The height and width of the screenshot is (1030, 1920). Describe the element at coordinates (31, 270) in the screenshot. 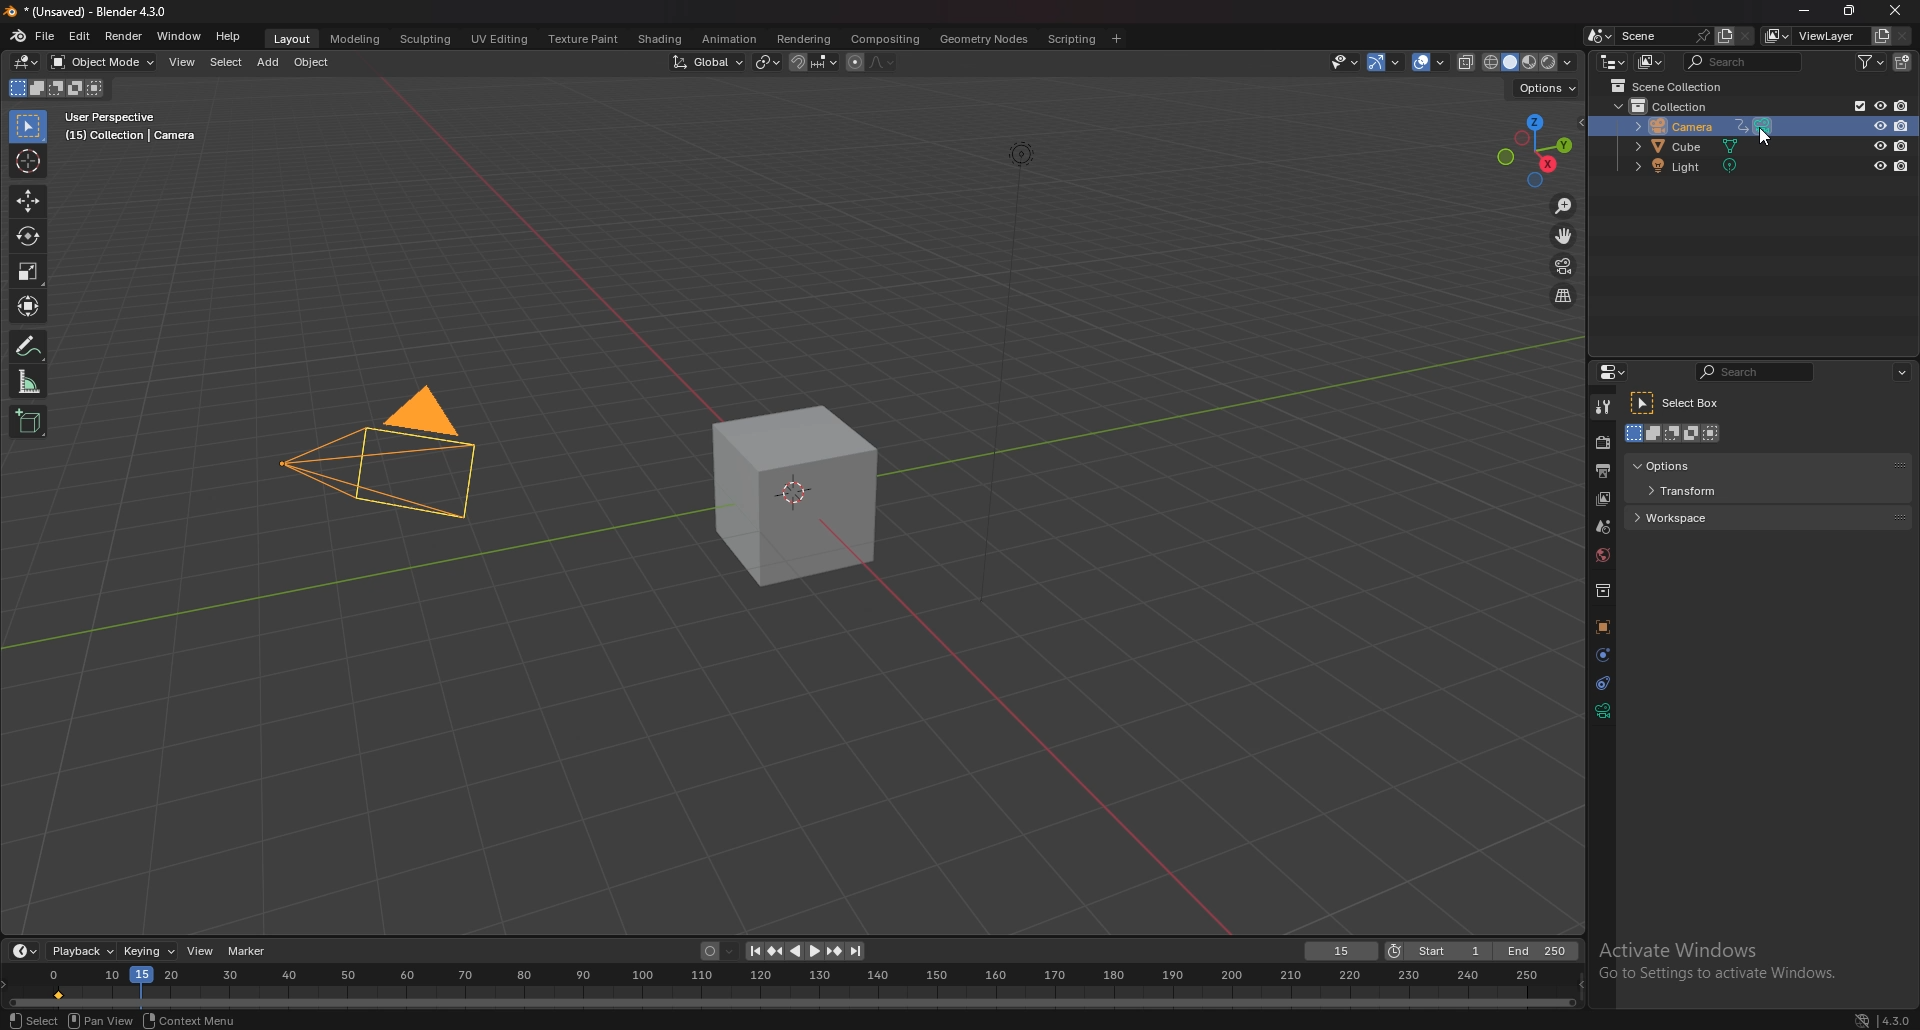

I see `scale` at that location.